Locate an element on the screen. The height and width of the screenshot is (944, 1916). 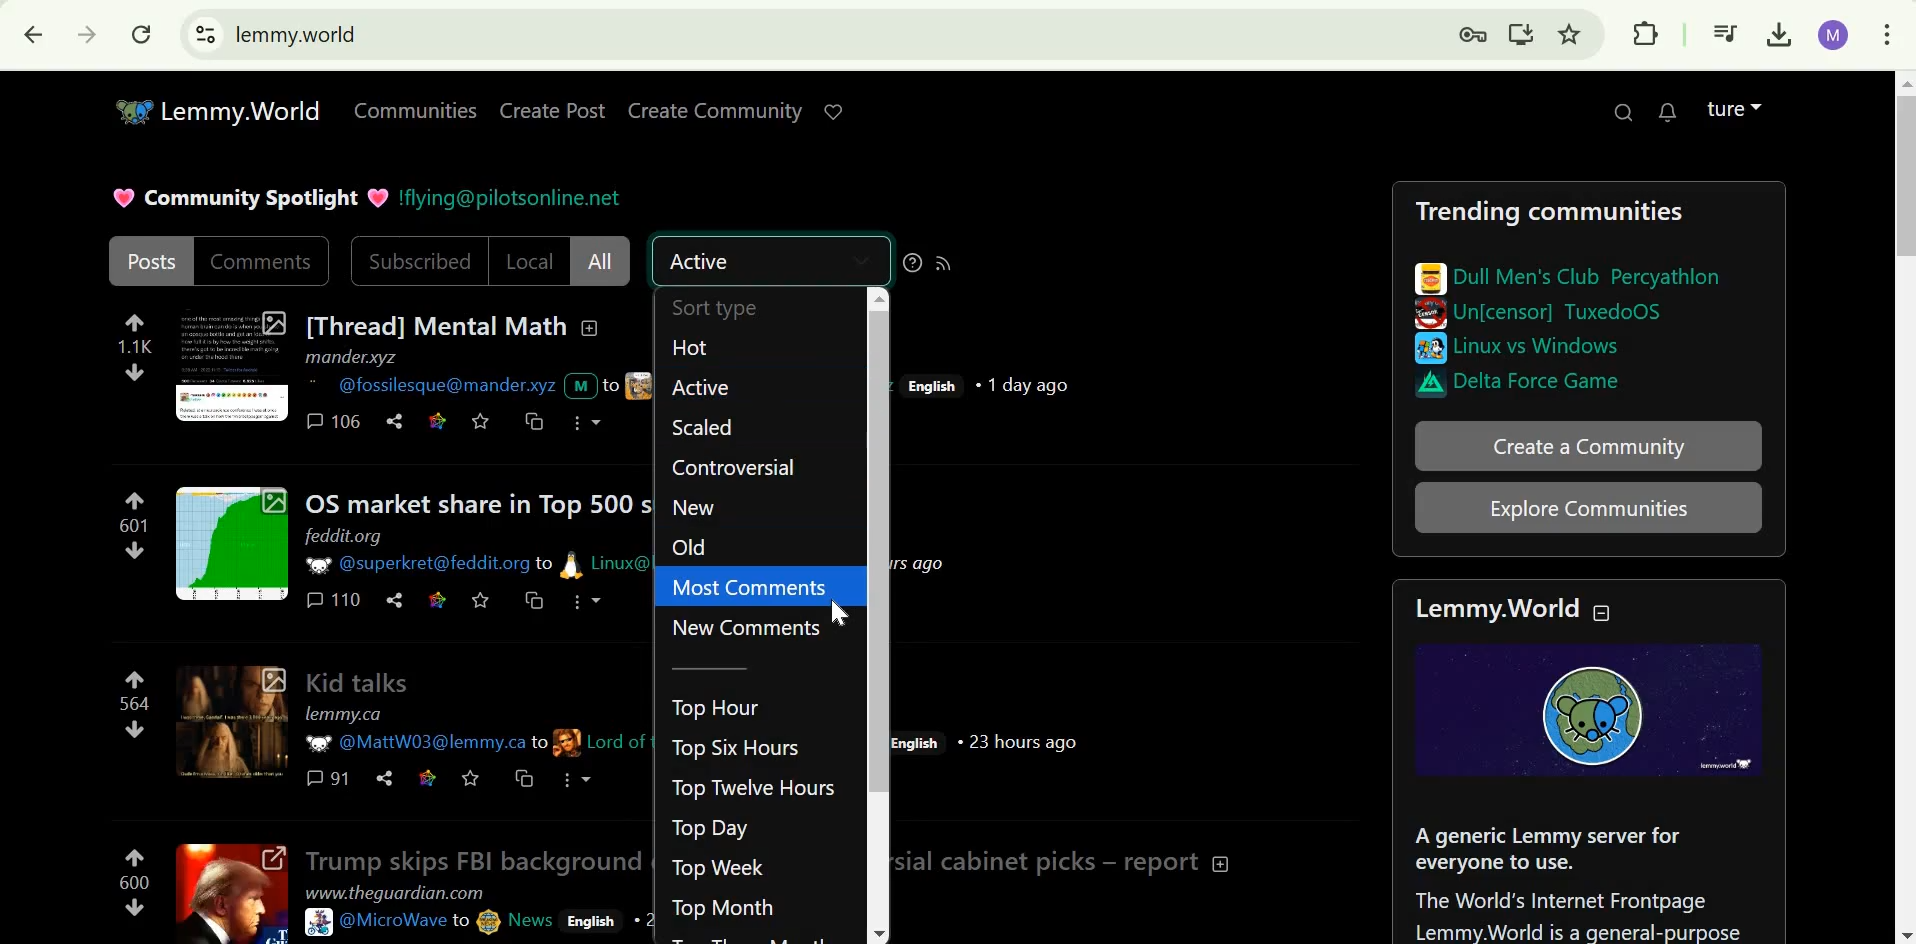
heart is located at coordinates (374, 196).